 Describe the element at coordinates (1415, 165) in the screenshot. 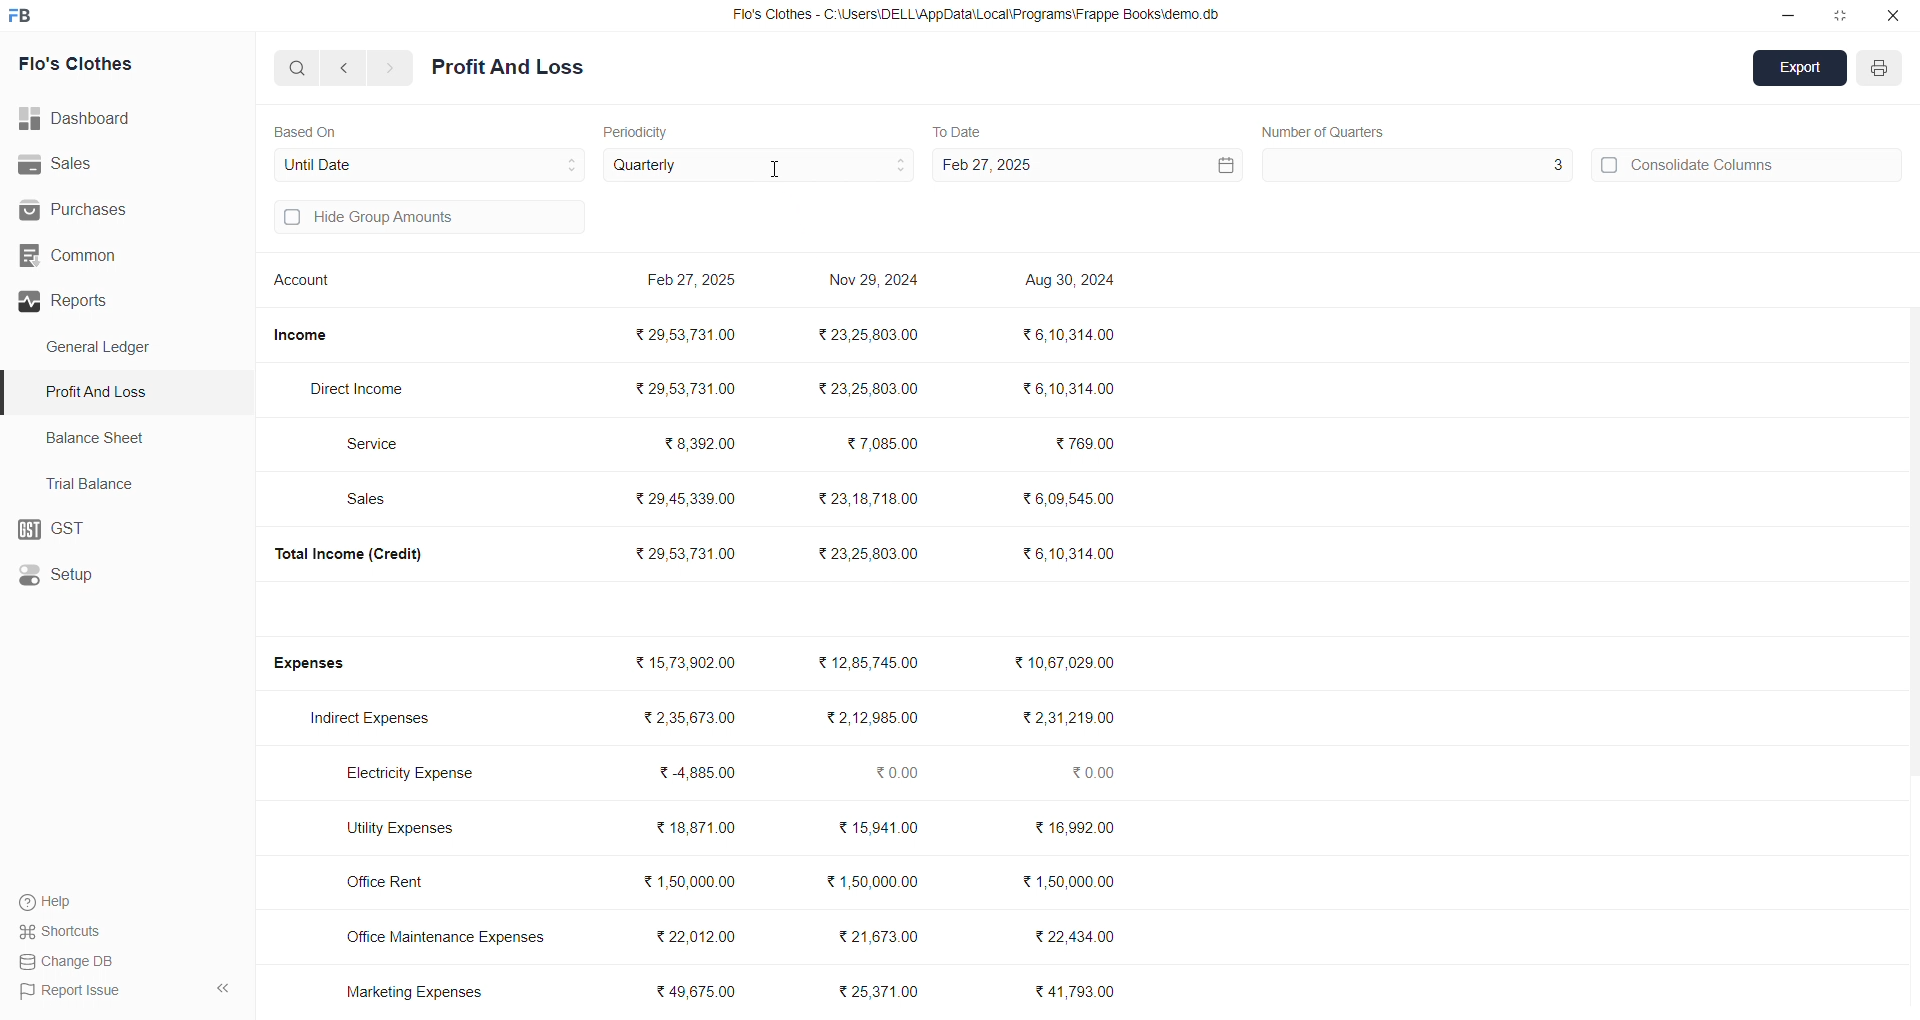

I see `3` at that location.